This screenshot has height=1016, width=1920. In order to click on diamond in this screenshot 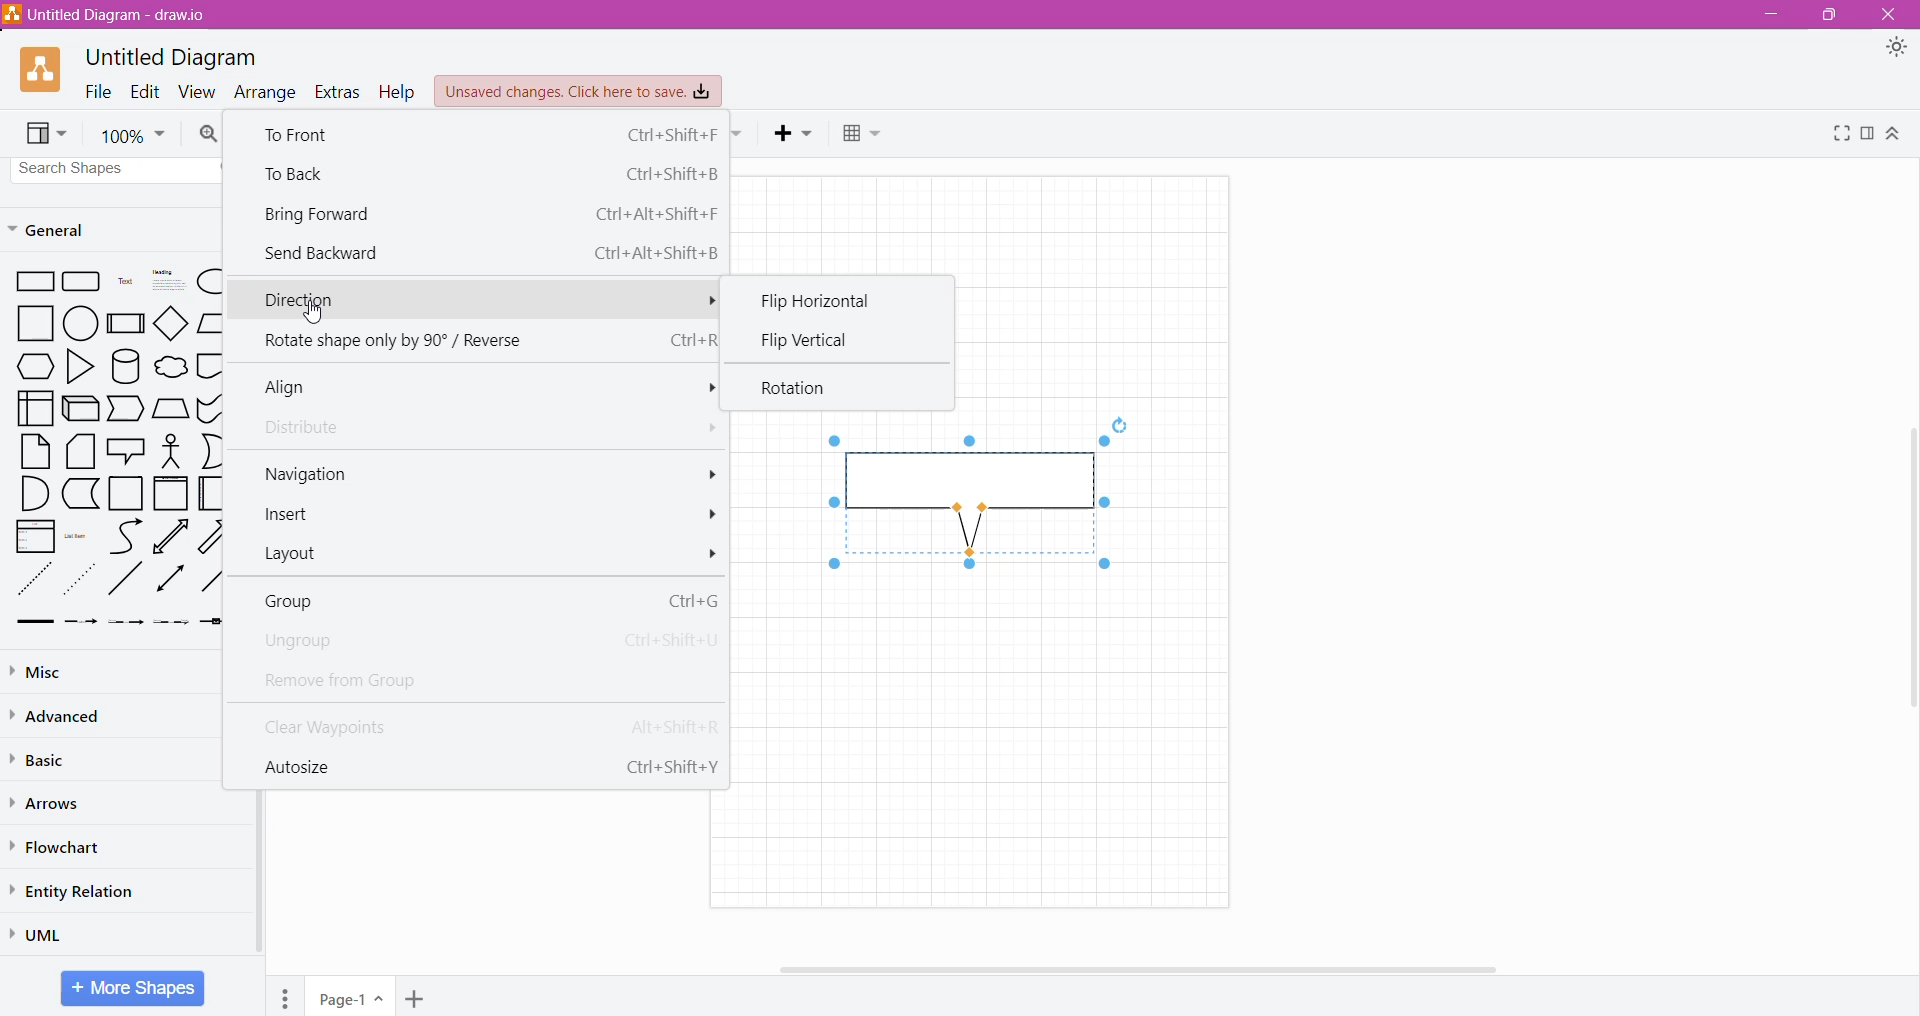, I will do `click(170, 322)`.